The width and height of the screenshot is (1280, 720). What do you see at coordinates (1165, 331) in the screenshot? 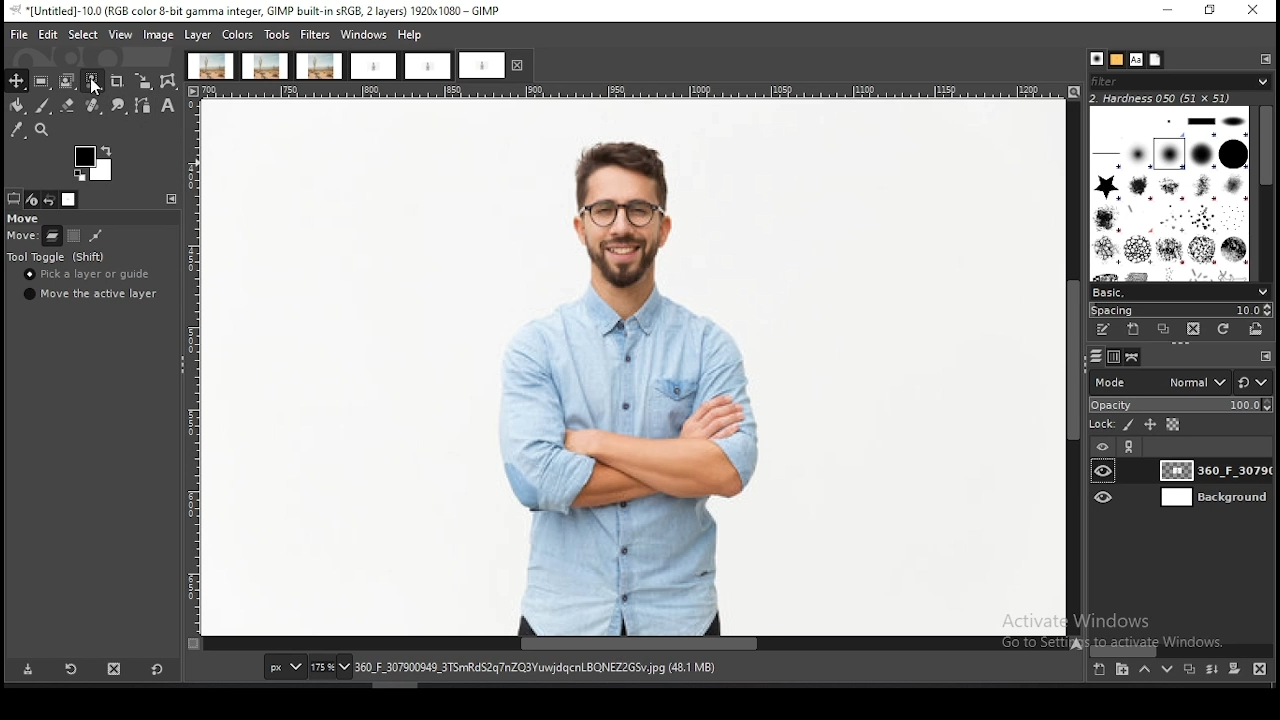
I see `duplicate brush` at bounding box center [1165, 331].